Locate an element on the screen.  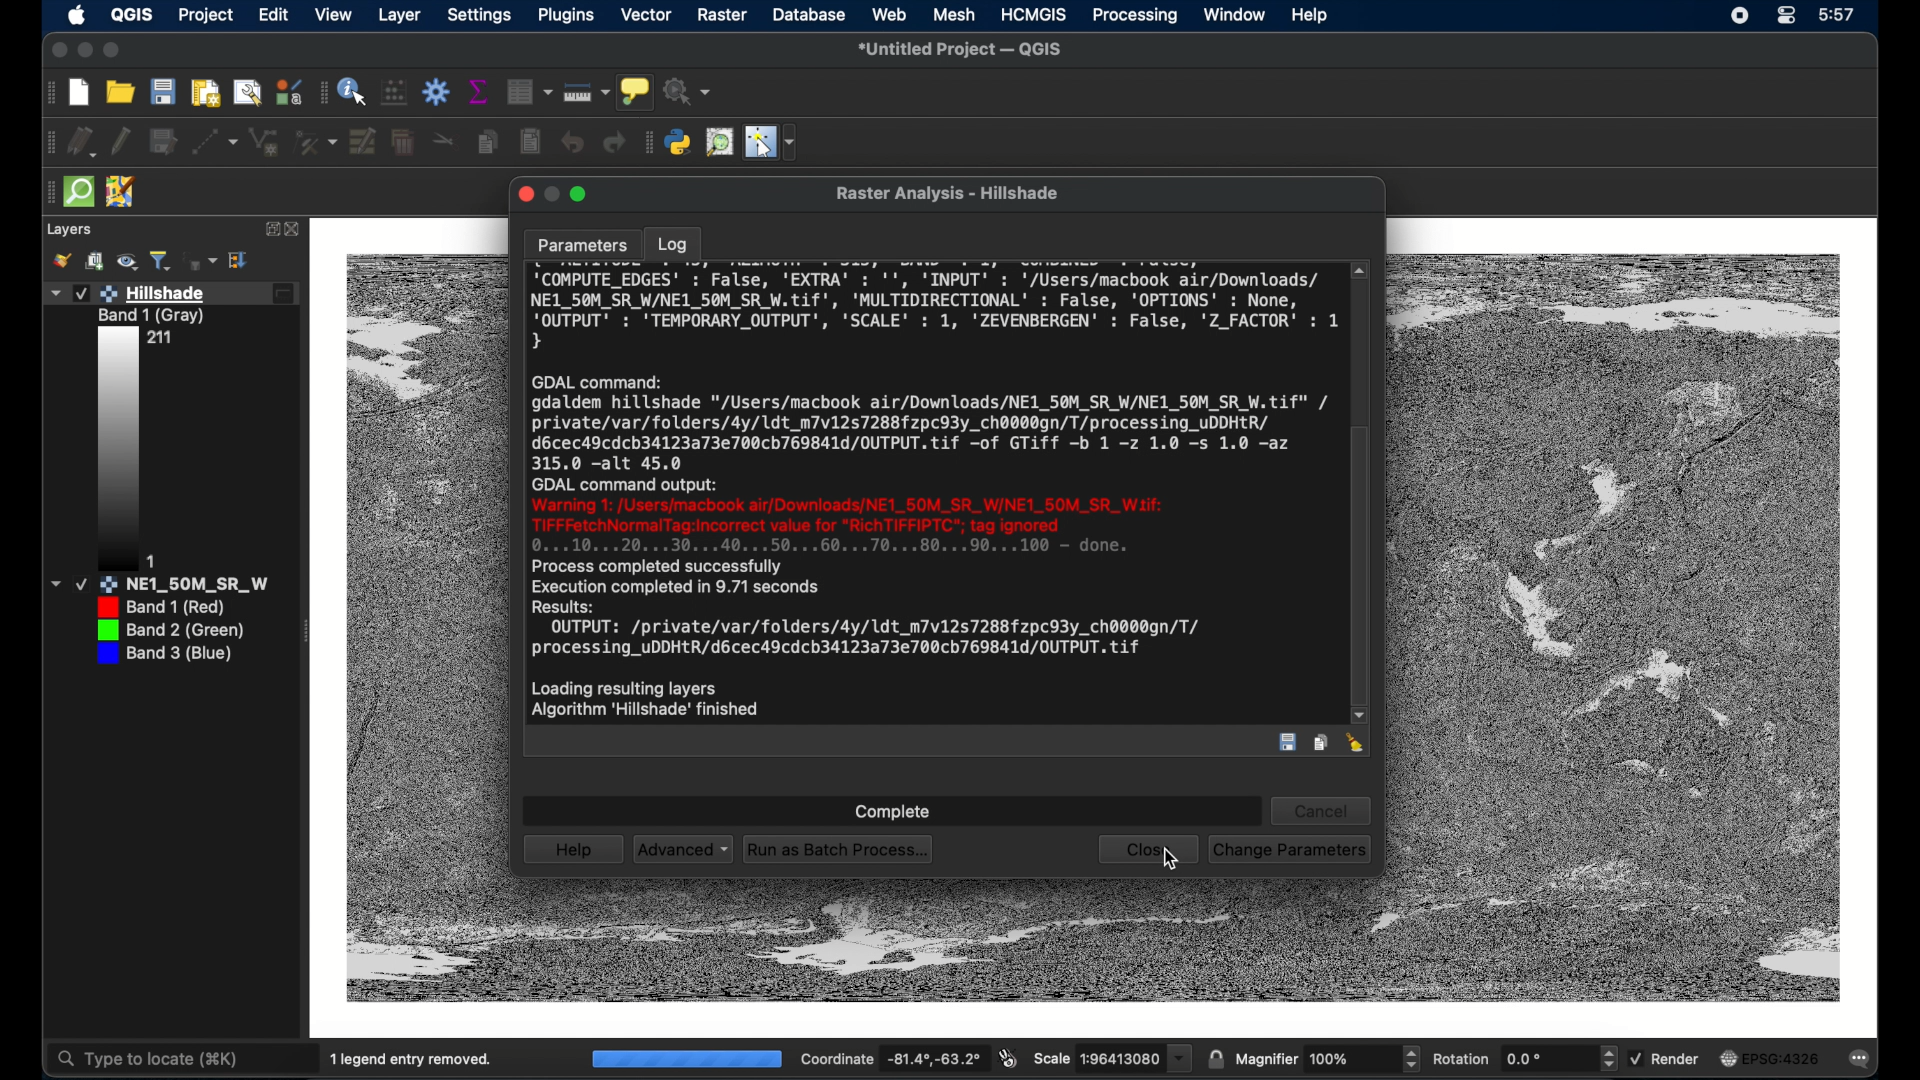
toolbar is located at coordinates (437, 93).